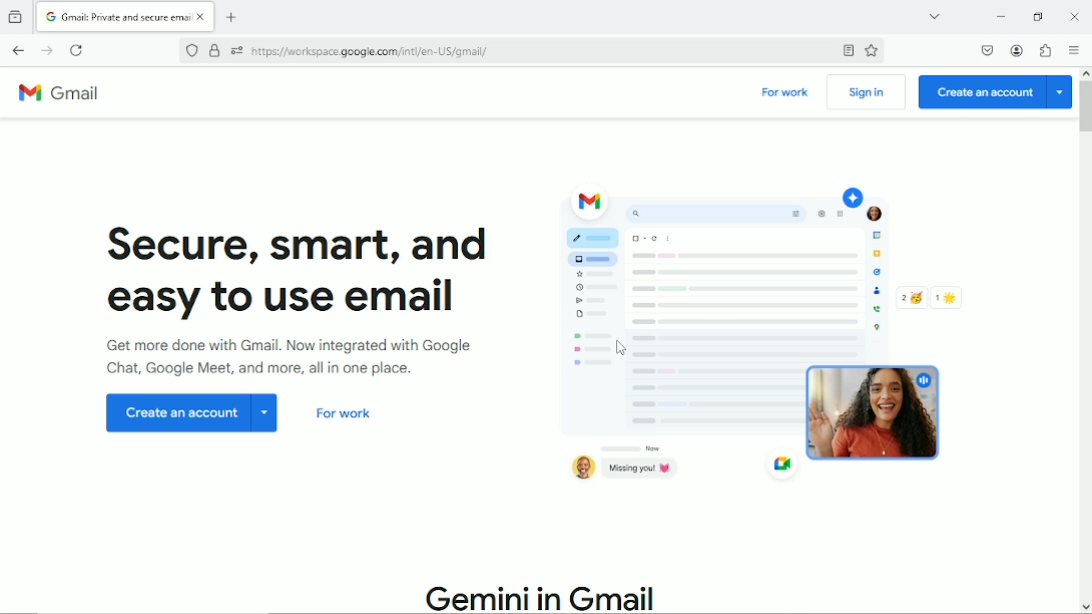 This screenshot has height=614, width=1092. I want to click on Close, so click(1074, 16).